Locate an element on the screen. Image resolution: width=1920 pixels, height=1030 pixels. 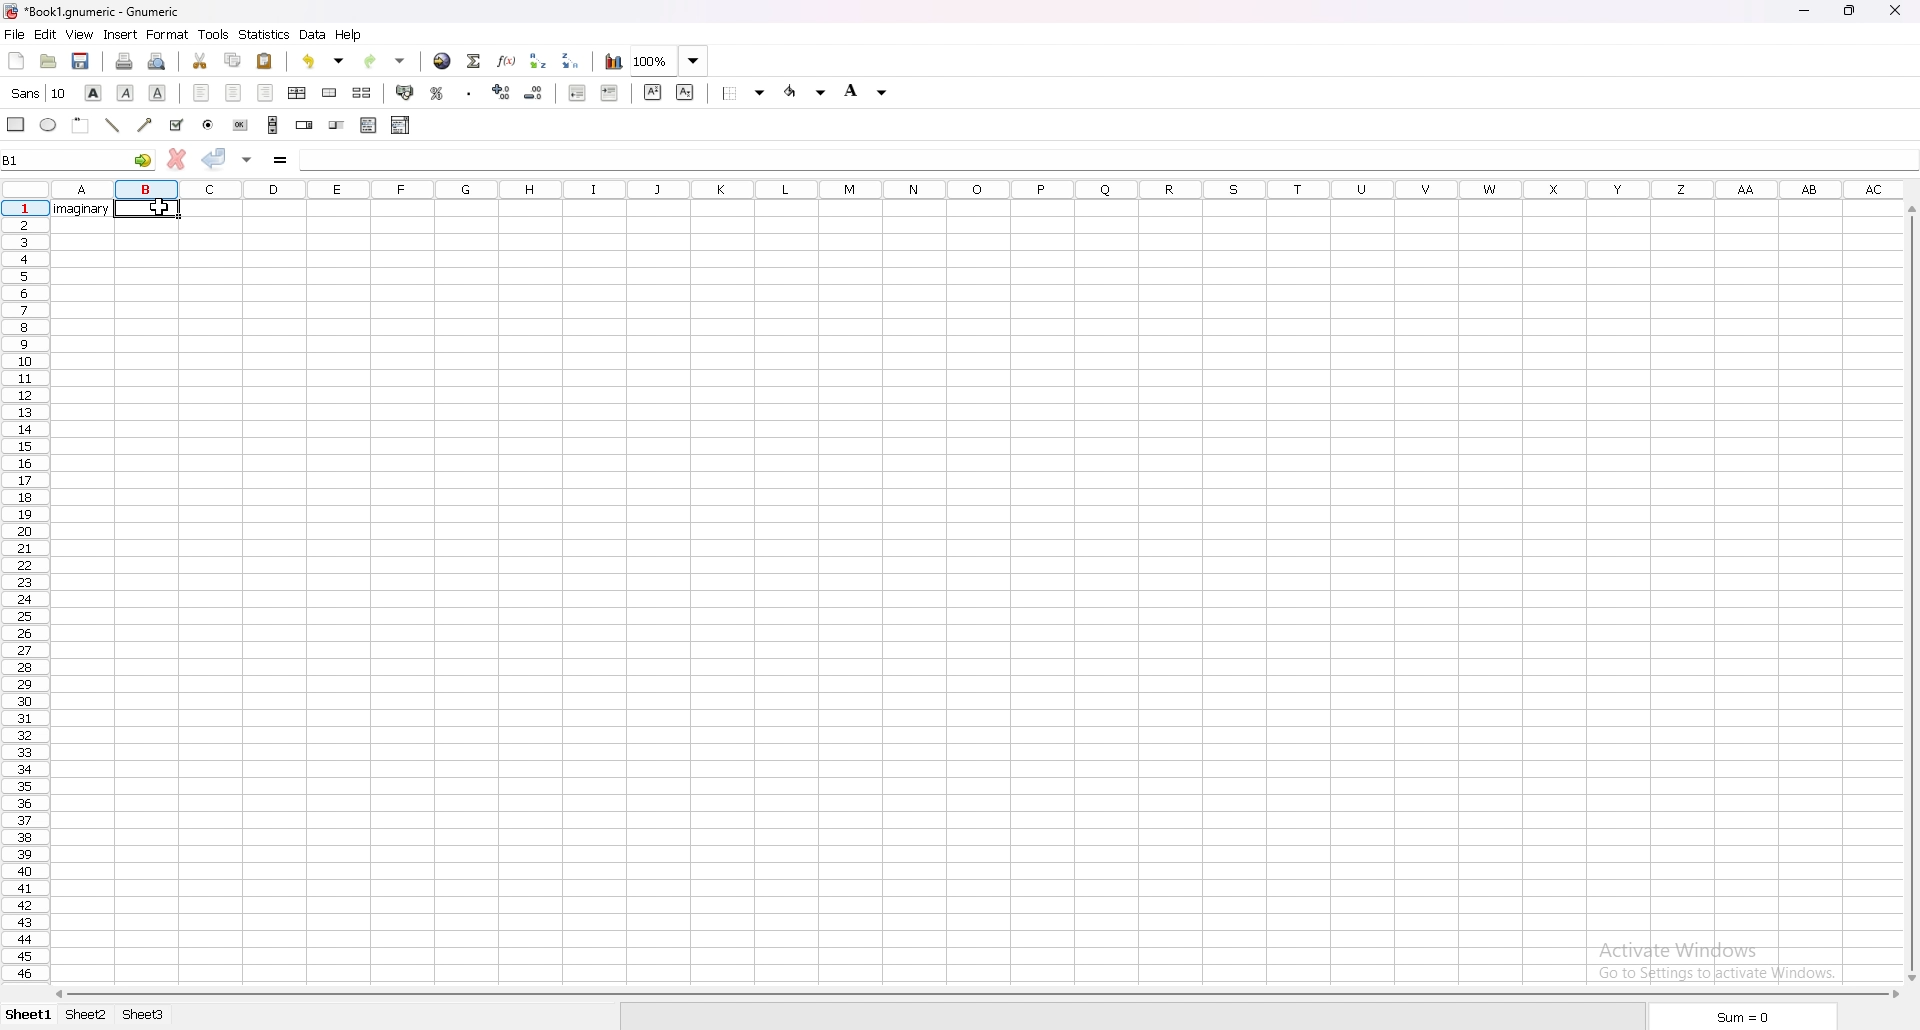
centre horizontally is located at coordinates (298, 92).